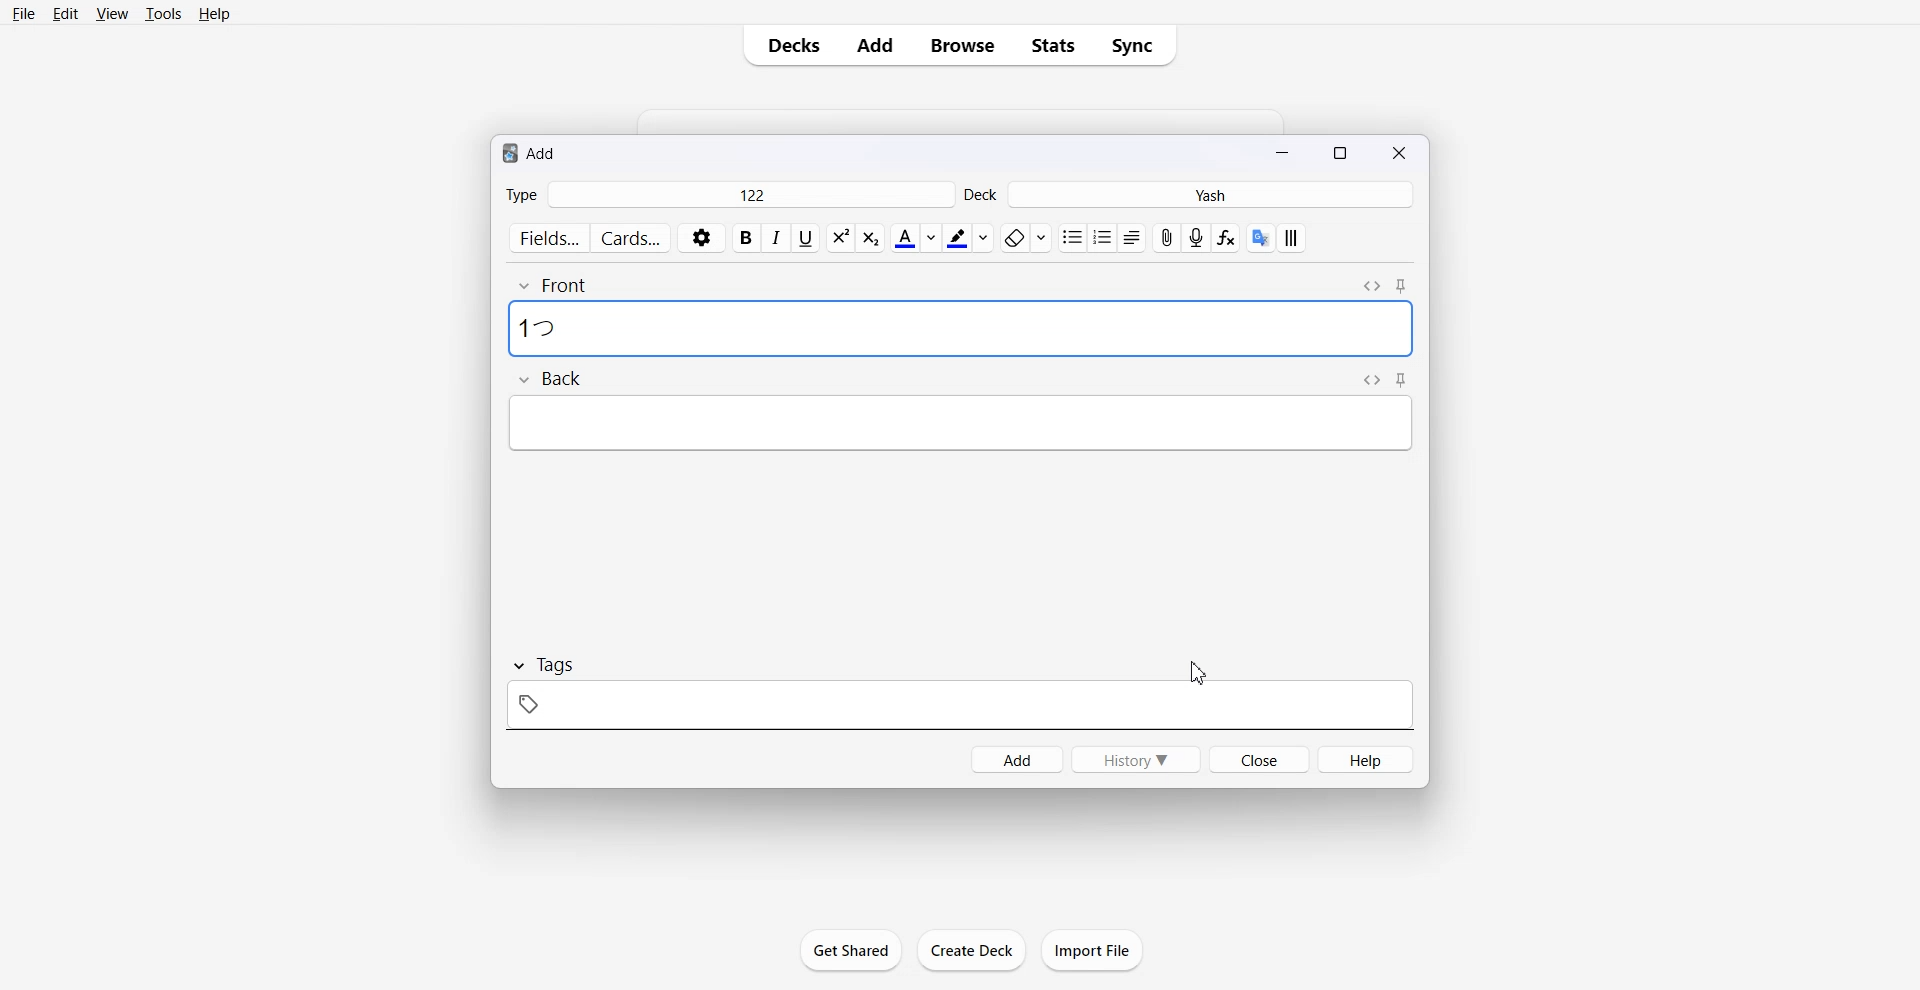 Image resolution: width=1920 pixels, height=990 pixels. What do you see at coordinates (702, 238) in the screenshot?
I see `Settings` at bounding box center [702, 238].